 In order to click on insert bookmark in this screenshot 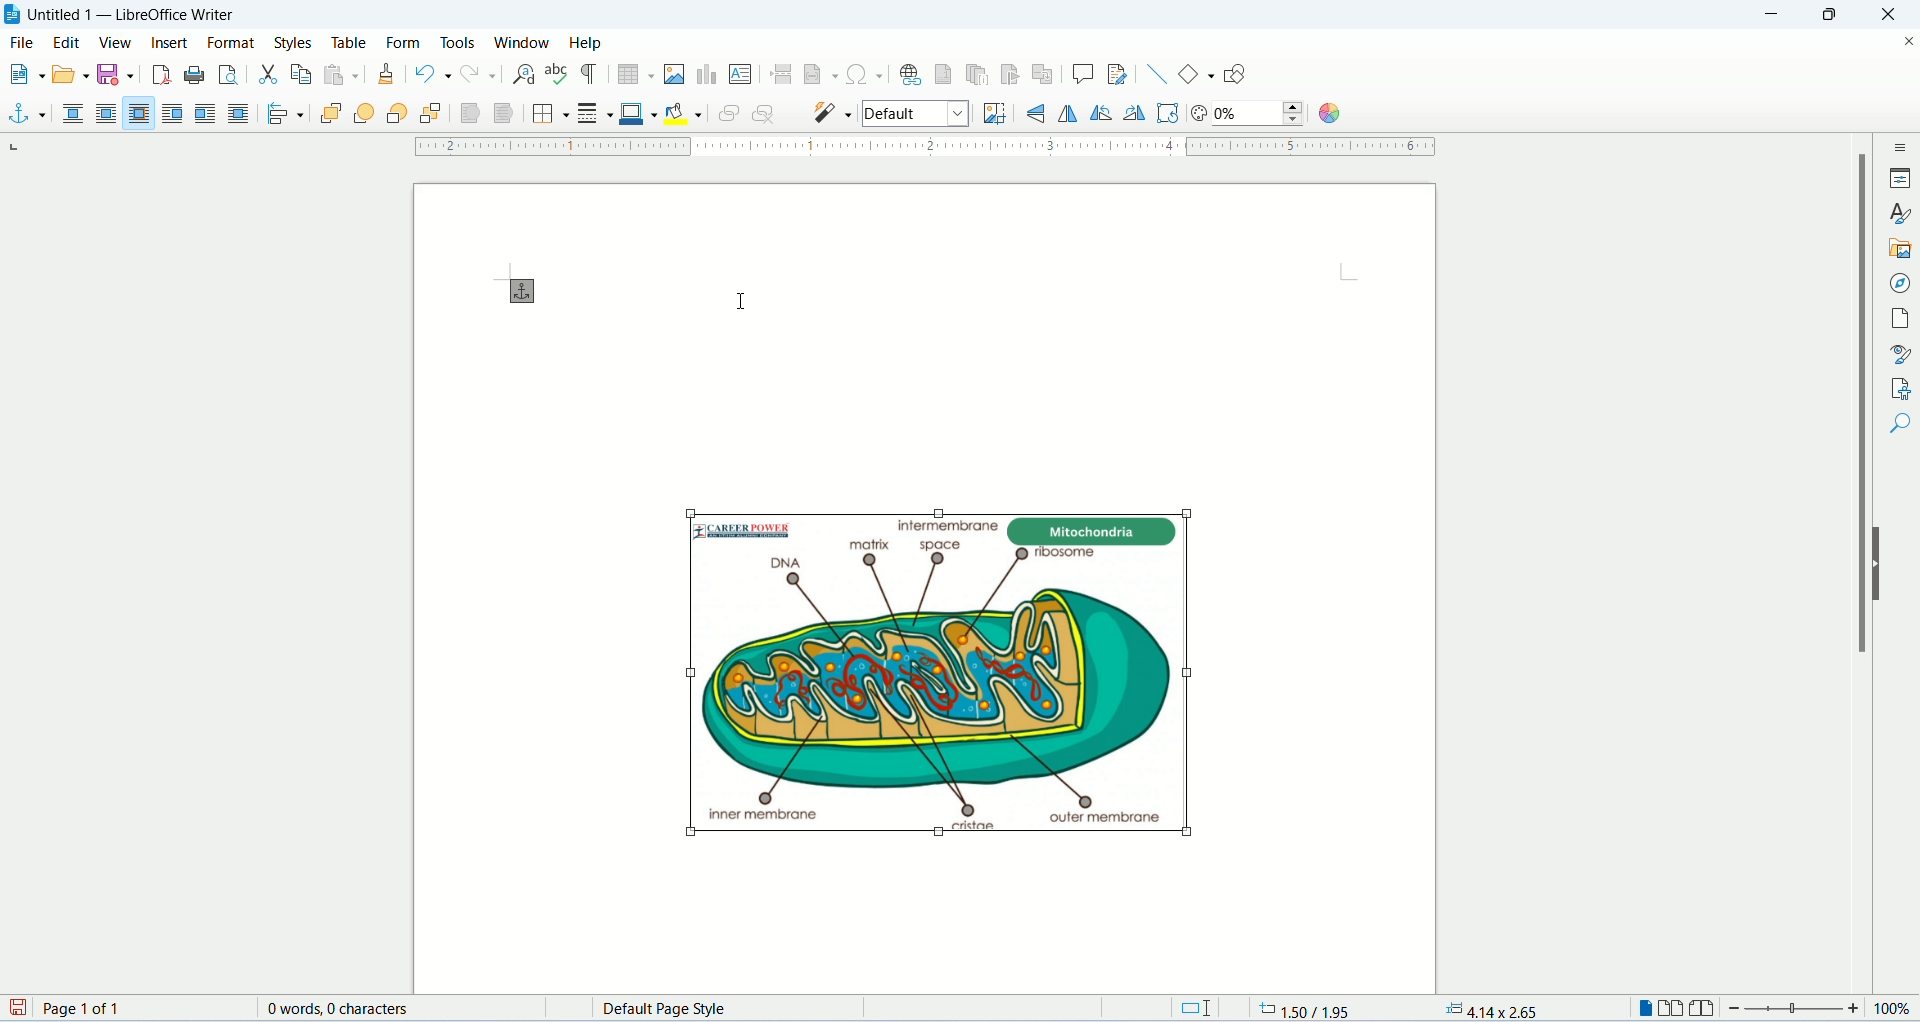, I will do `click(1010, 74)`.